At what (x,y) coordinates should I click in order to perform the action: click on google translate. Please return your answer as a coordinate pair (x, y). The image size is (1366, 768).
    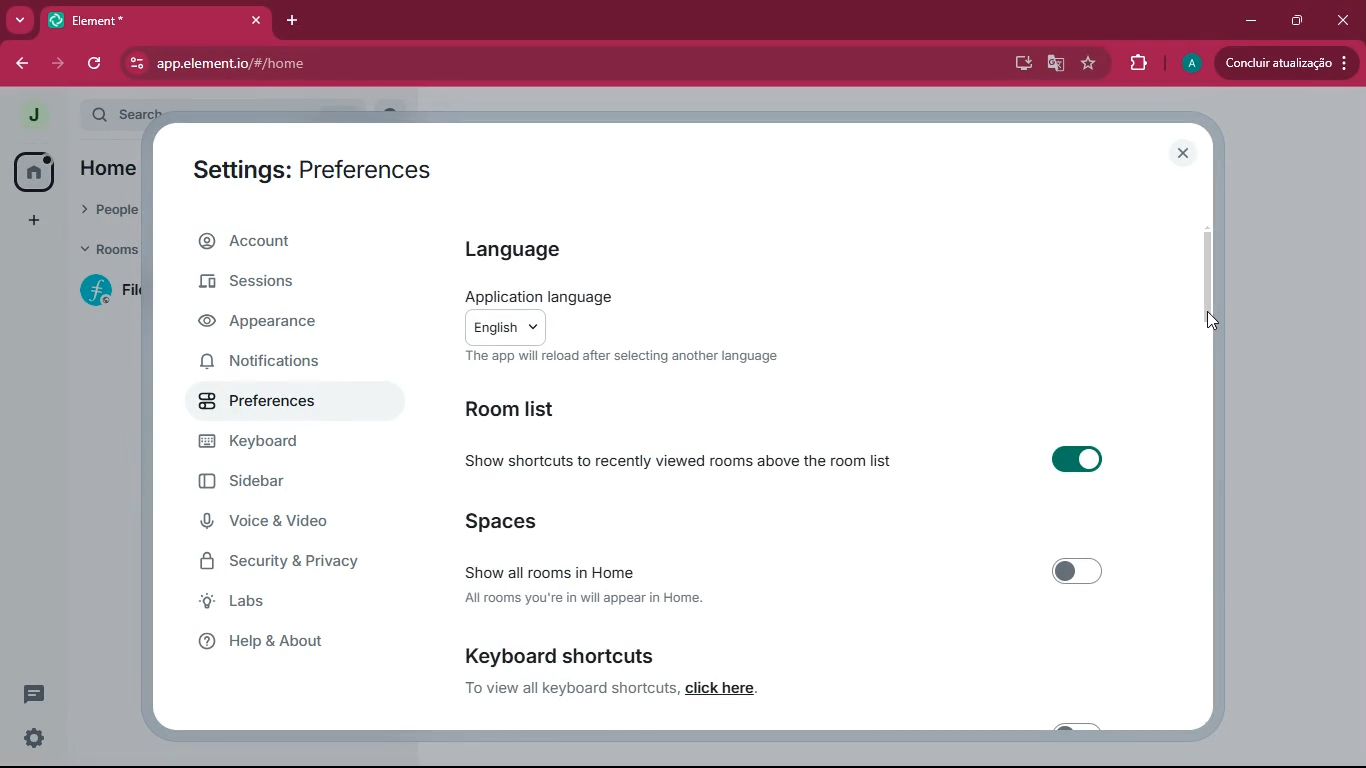
    Looking at the image, I should click on (1054, 63).